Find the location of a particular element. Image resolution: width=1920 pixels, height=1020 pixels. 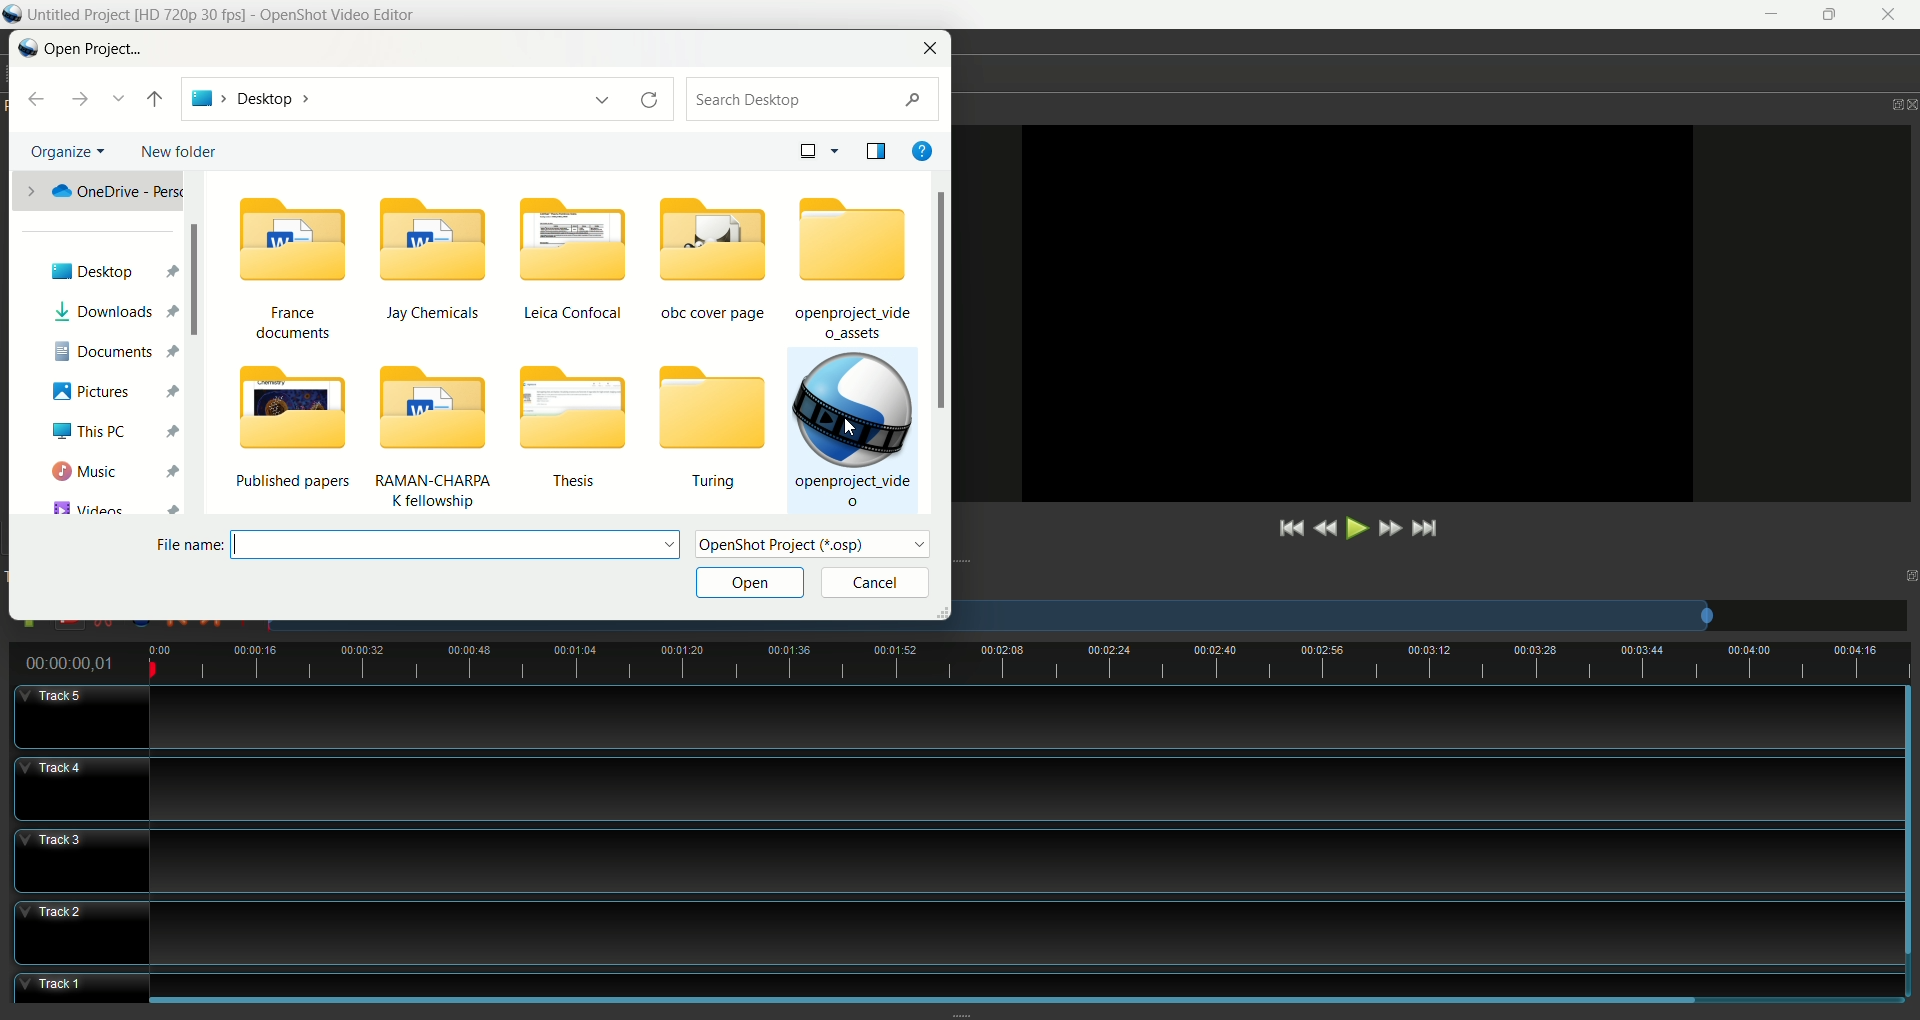

refresh is located at coordinates (650, 105).